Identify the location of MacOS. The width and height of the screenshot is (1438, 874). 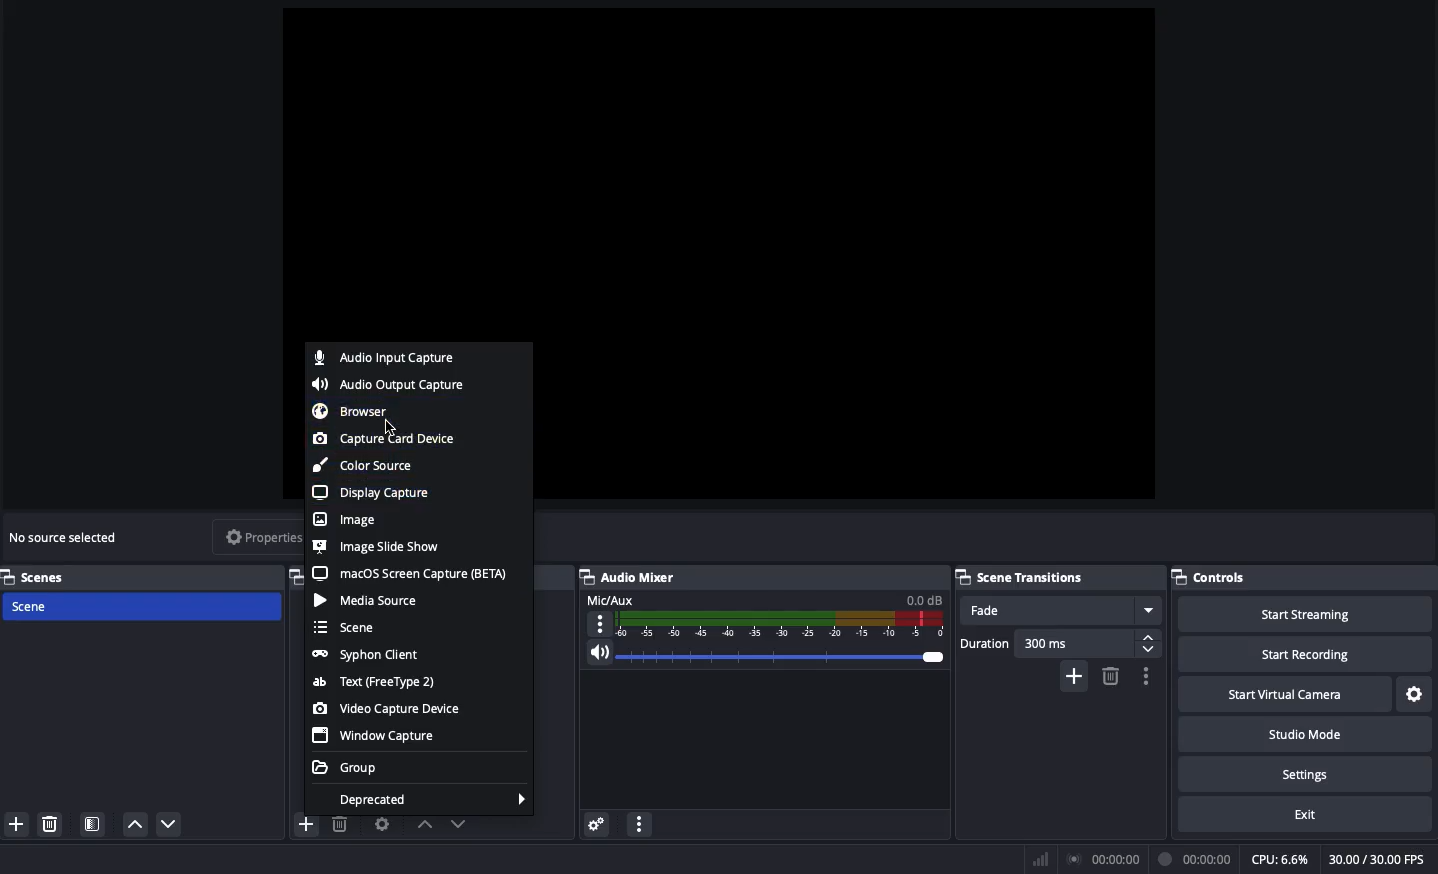
(413, 575).